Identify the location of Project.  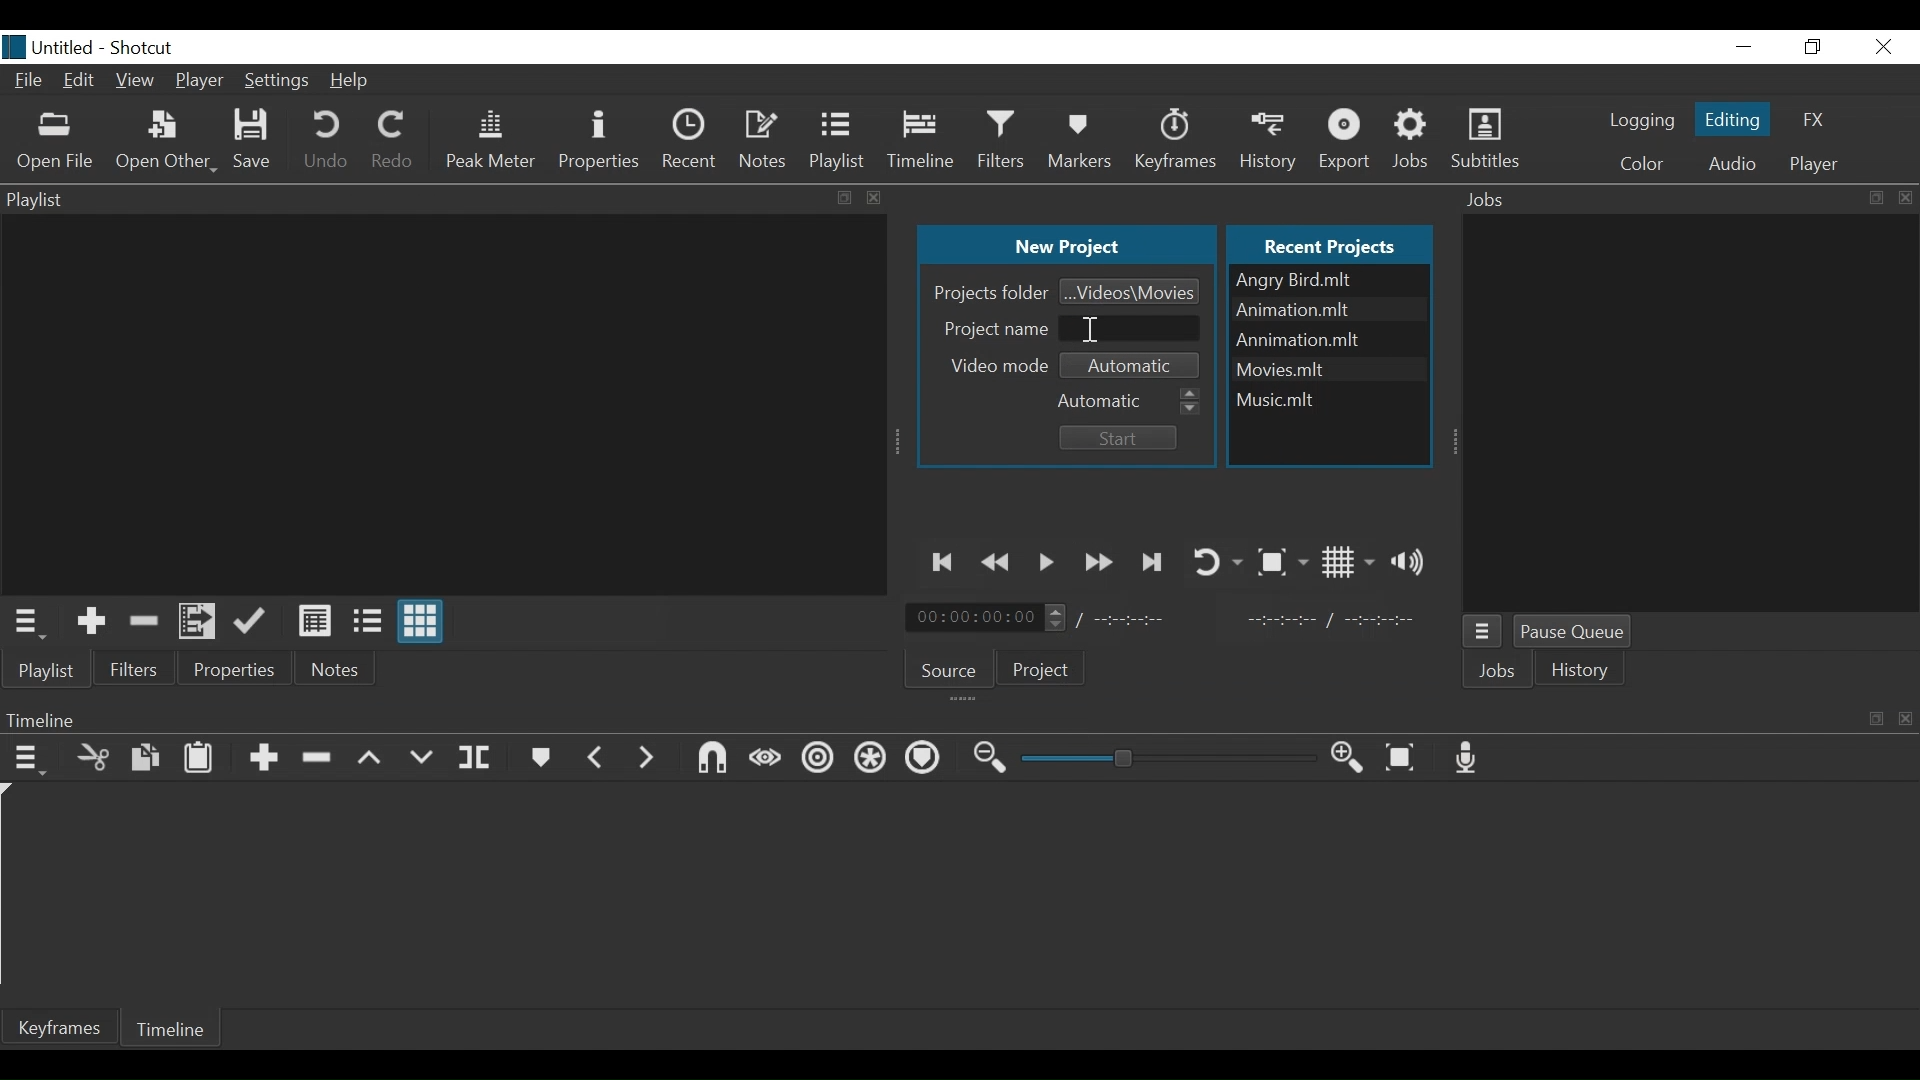
(1042, 672).